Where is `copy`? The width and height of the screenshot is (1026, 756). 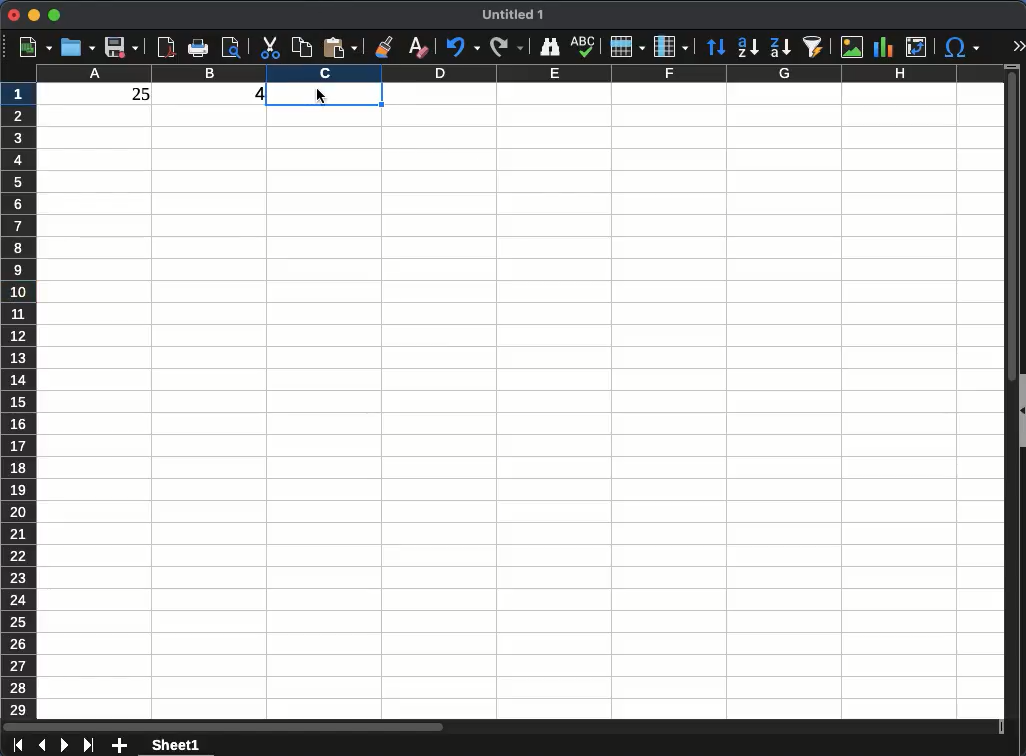
copy is located at coordinates (301, 47).